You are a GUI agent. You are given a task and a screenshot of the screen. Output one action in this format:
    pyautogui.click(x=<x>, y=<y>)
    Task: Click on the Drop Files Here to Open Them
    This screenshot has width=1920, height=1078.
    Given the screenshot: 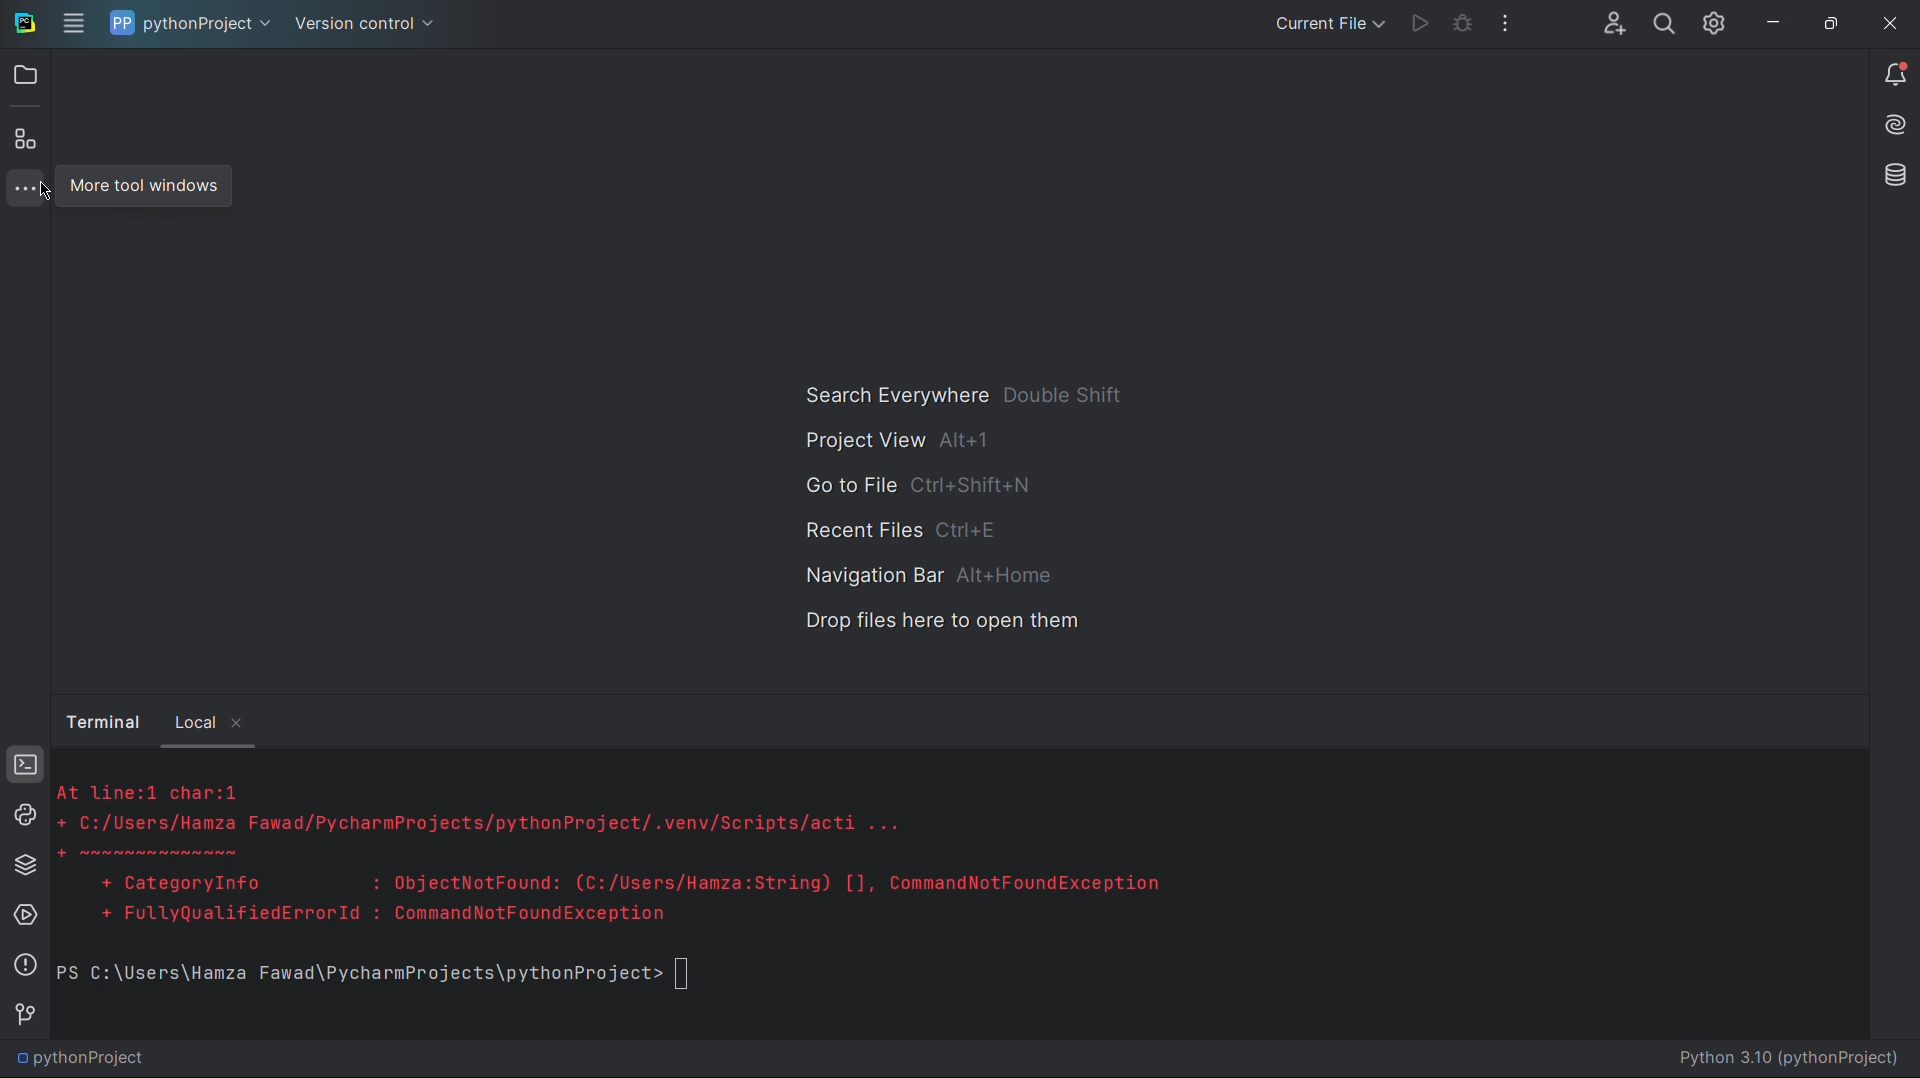 What is the action you would take?
    pyautogui.click(x=933, y=627)
    